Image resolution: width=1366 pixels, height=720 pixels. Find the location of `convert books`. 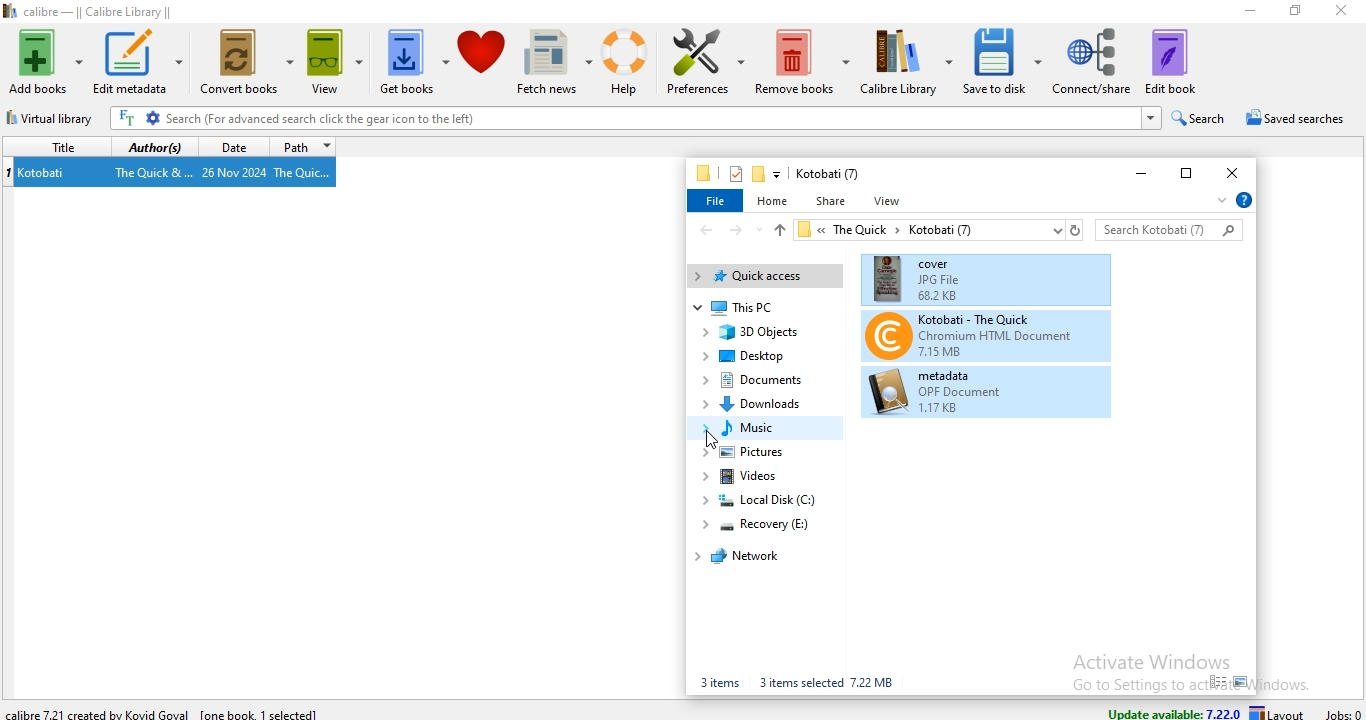

convert books is located at coordinates (245, 65).